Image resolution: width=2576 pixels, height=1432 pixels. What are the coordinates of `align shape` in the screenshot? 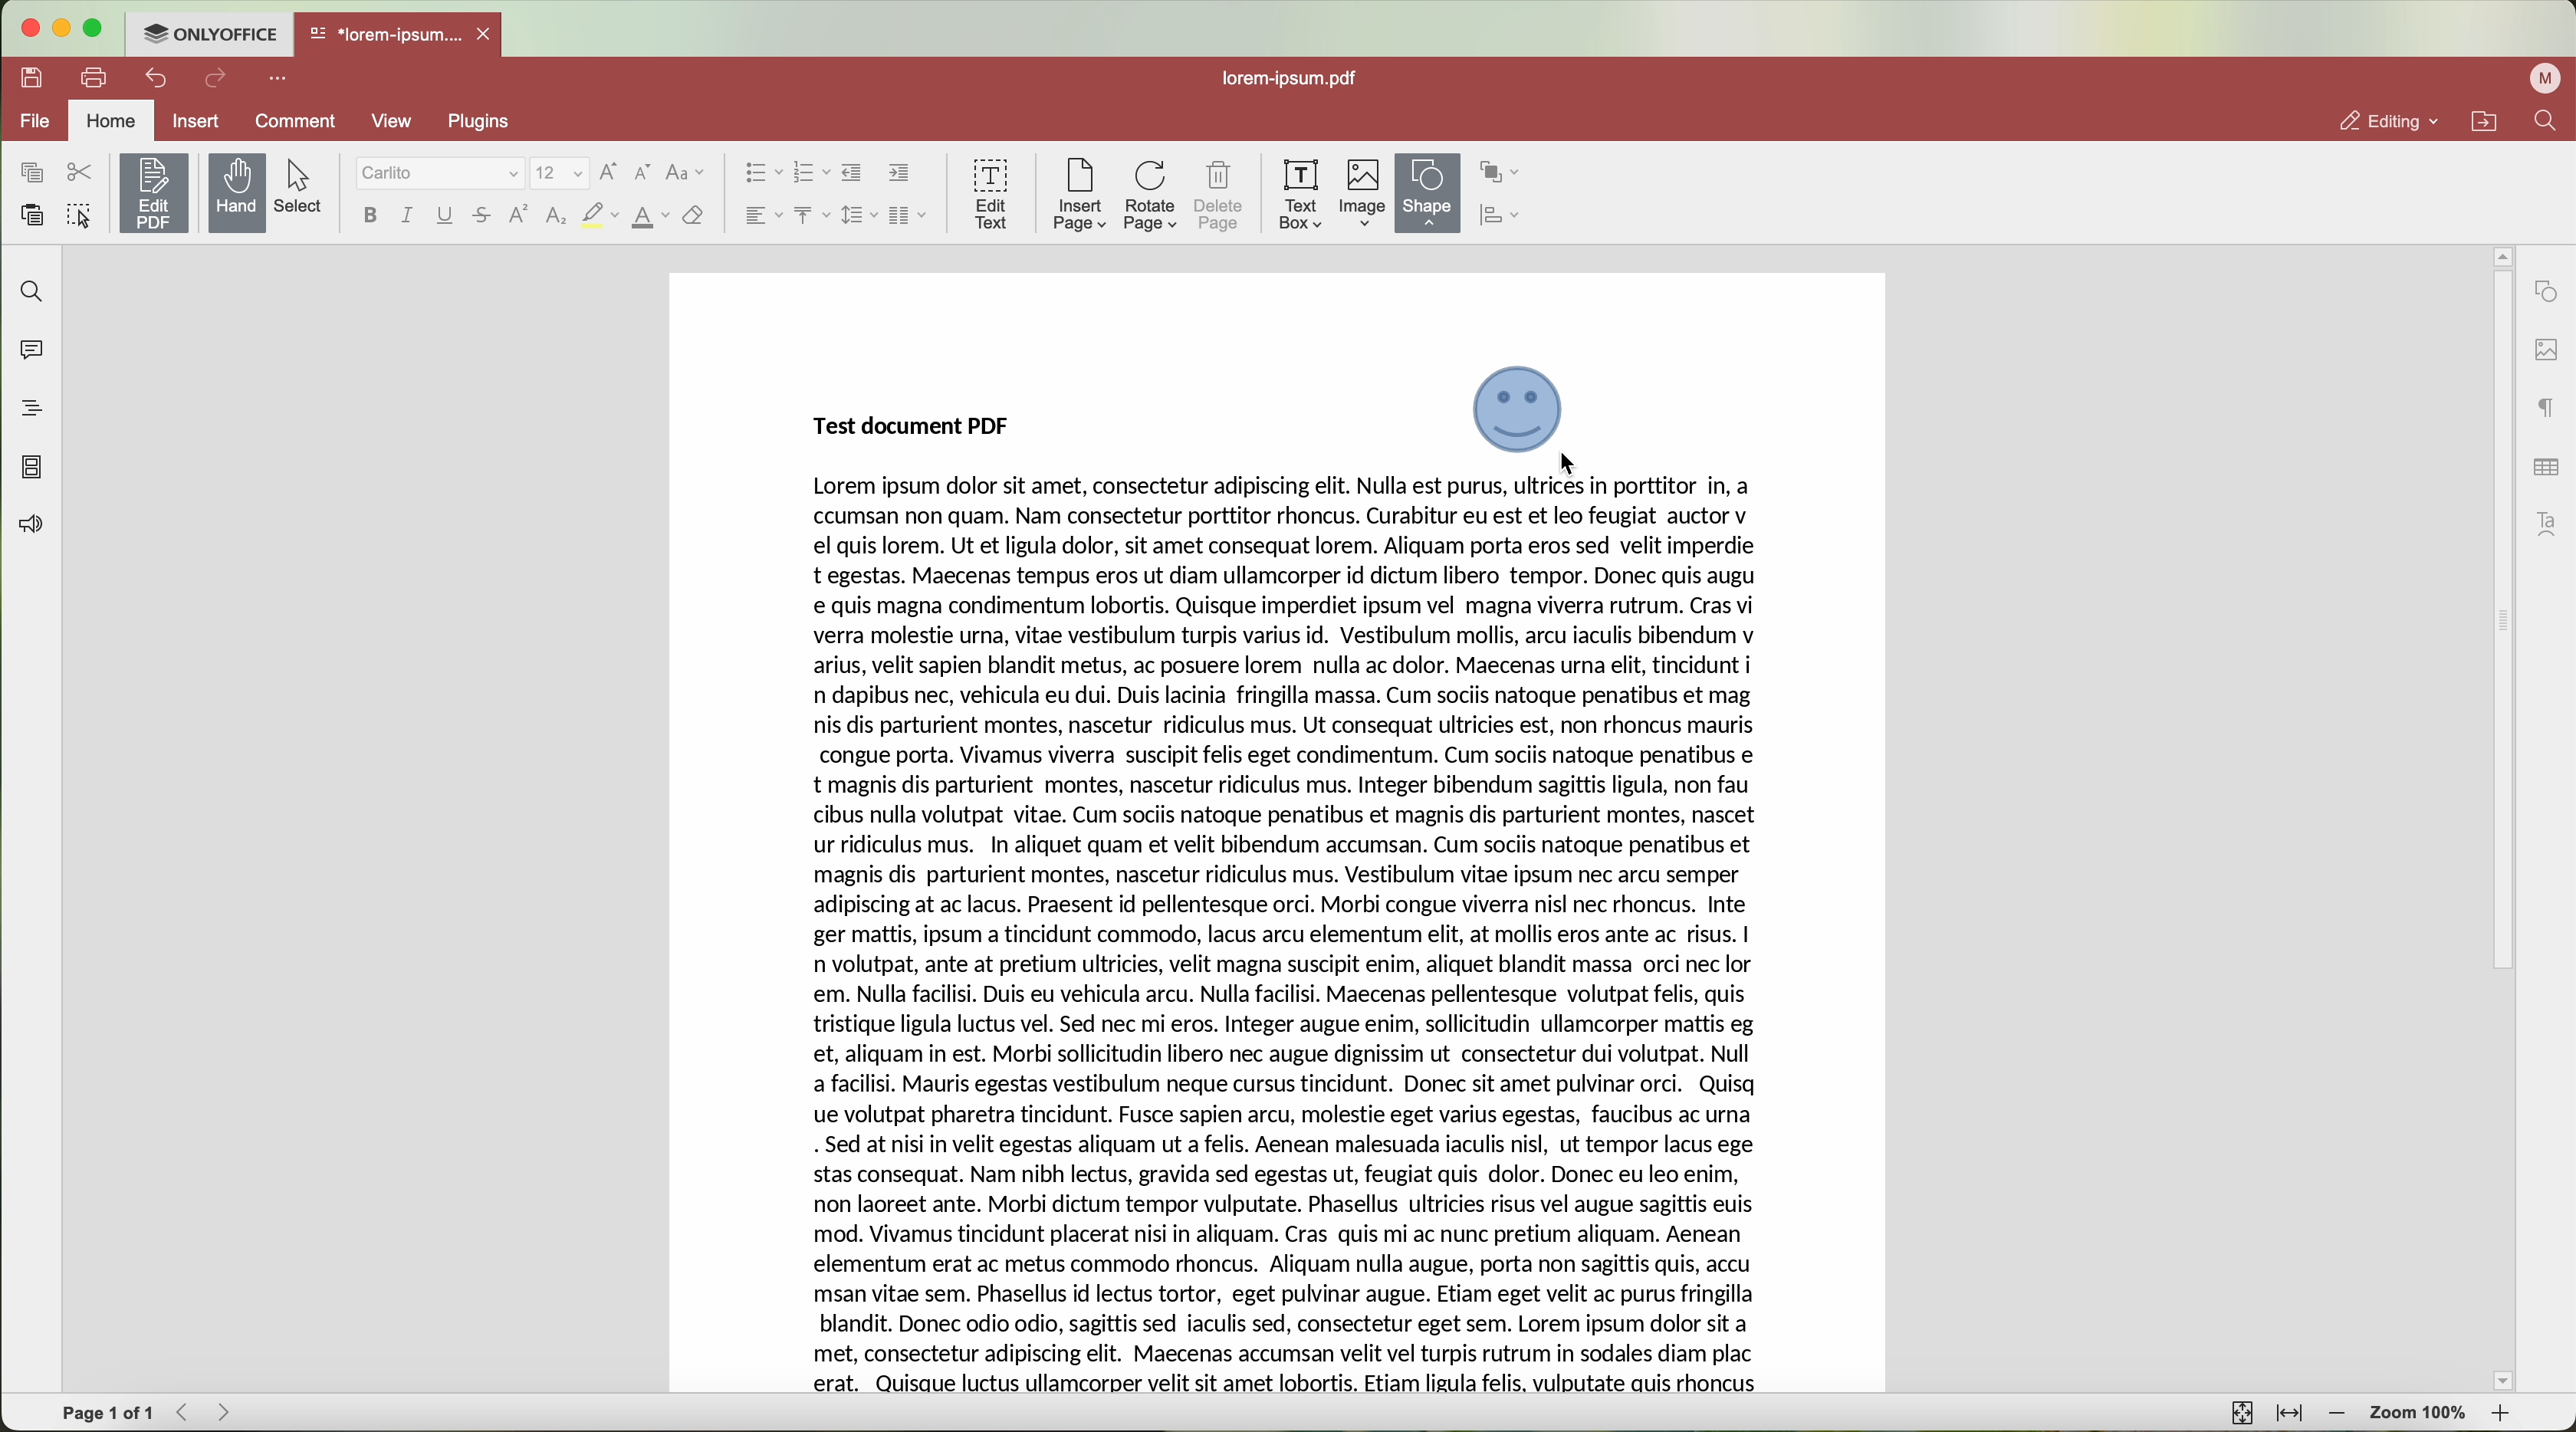 It's located at (1510, 217).